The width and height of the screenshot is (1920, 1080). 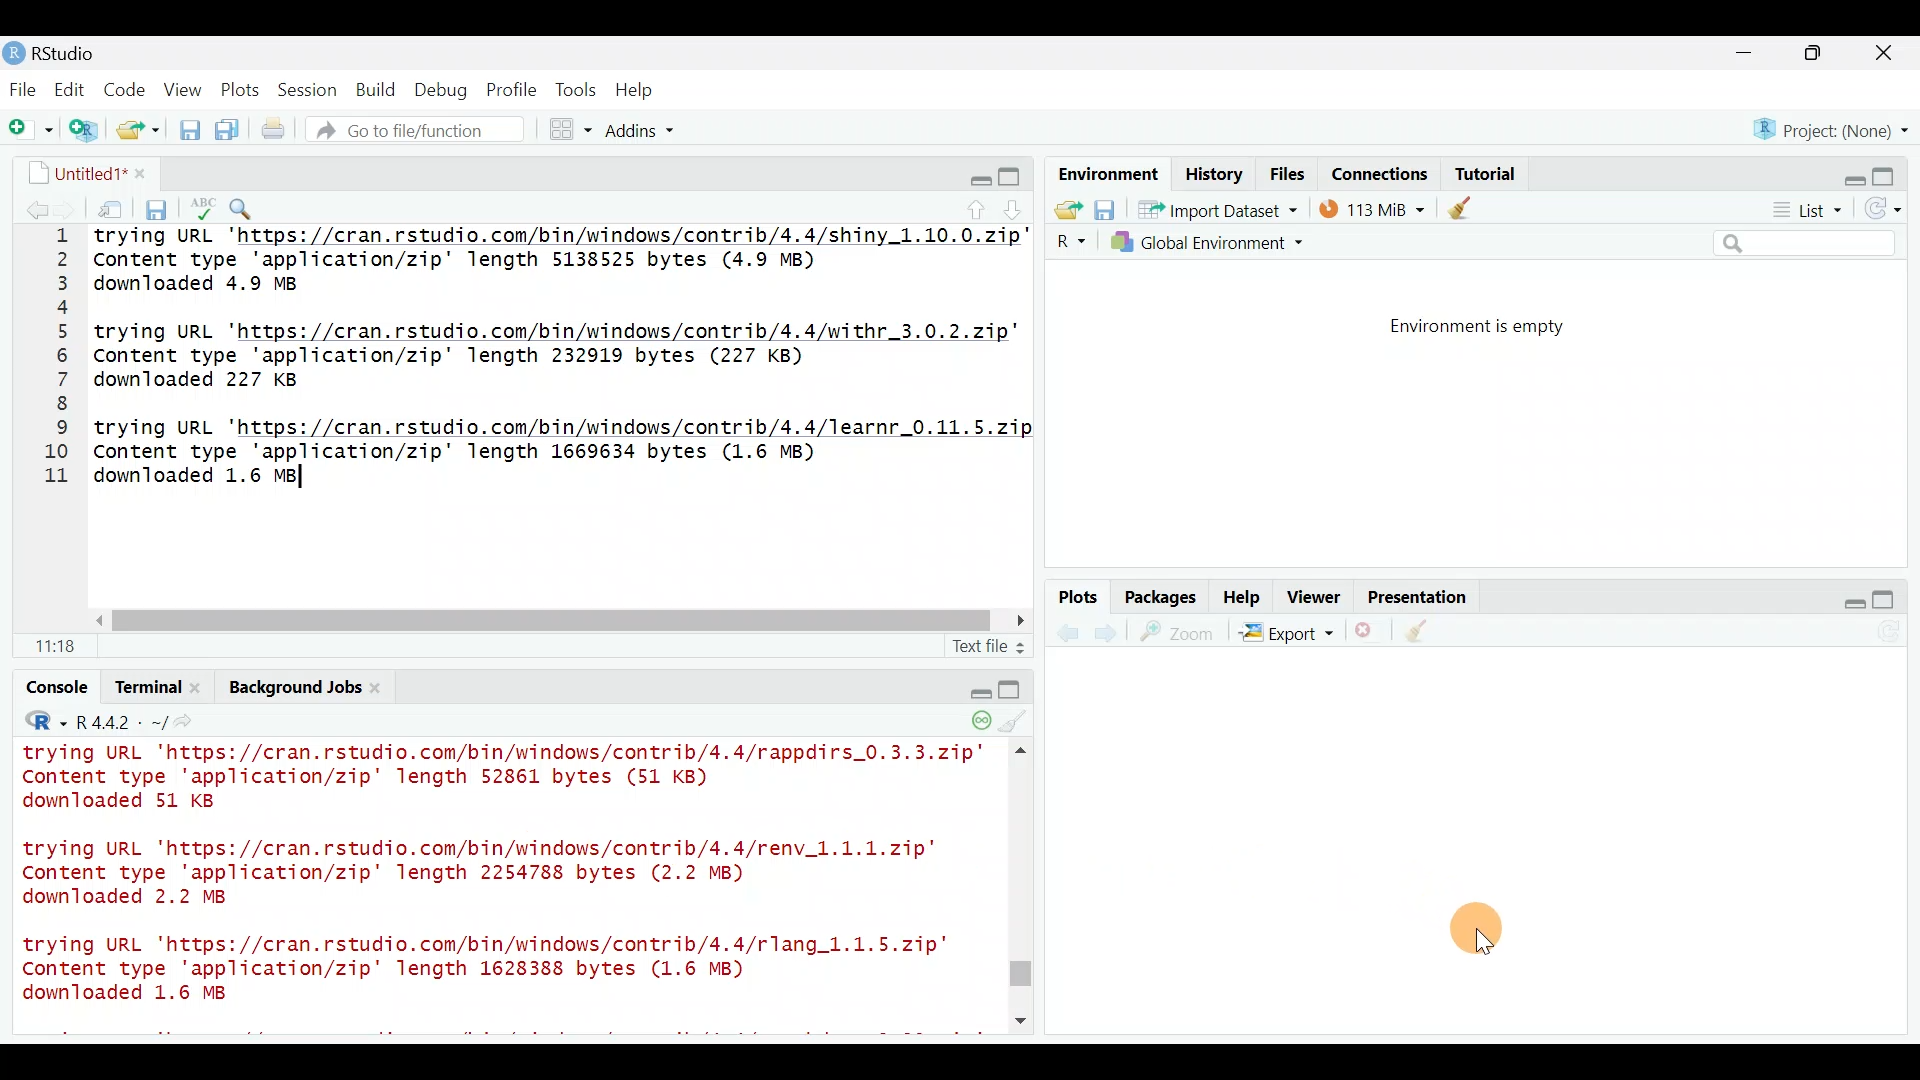 I want to click on Save current document, so click(x=190, y=130).